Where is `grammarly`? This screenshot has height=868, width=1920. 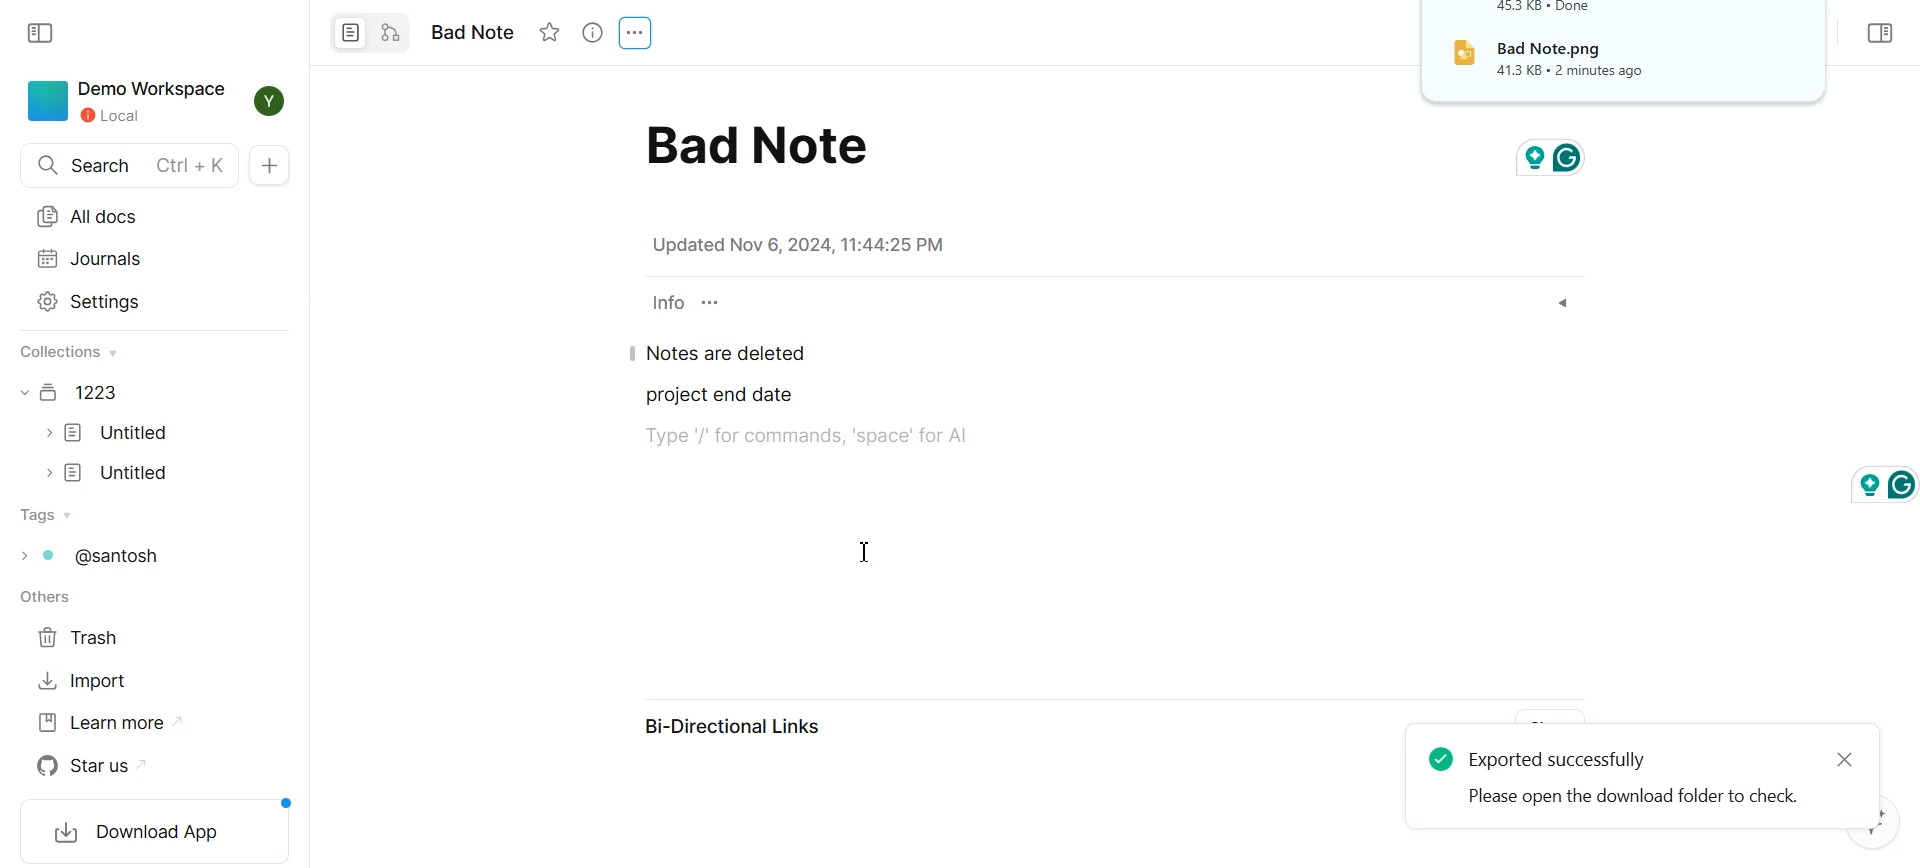 grammarly is located at coordinates (1873, 484).